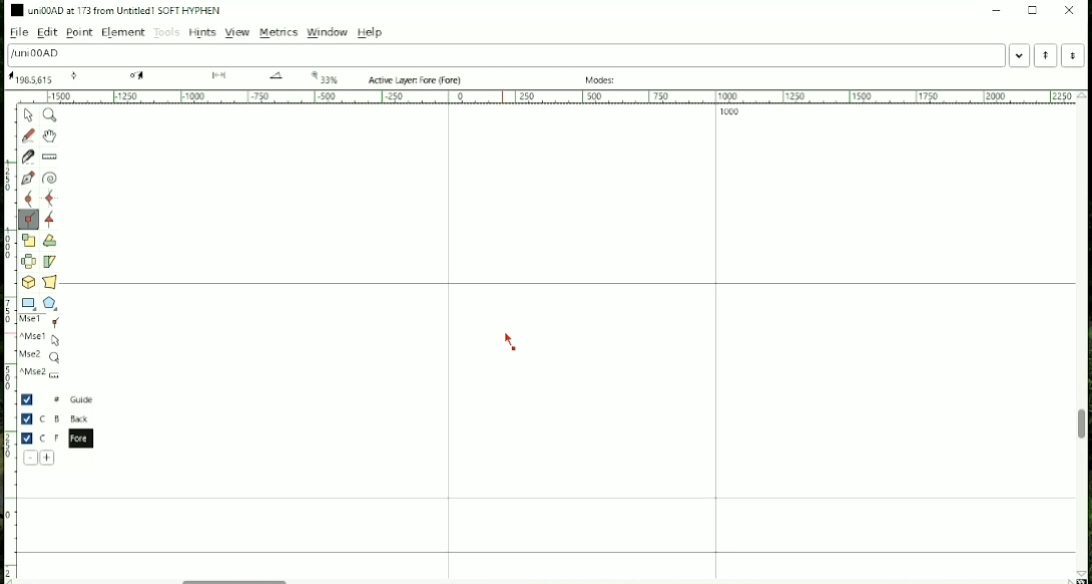 The height and width of the screenshot is (584, 1092). What do you see at coordinates (51, 115) in the screenshot?
I see `Magnify` at bounding box center [51, 115].